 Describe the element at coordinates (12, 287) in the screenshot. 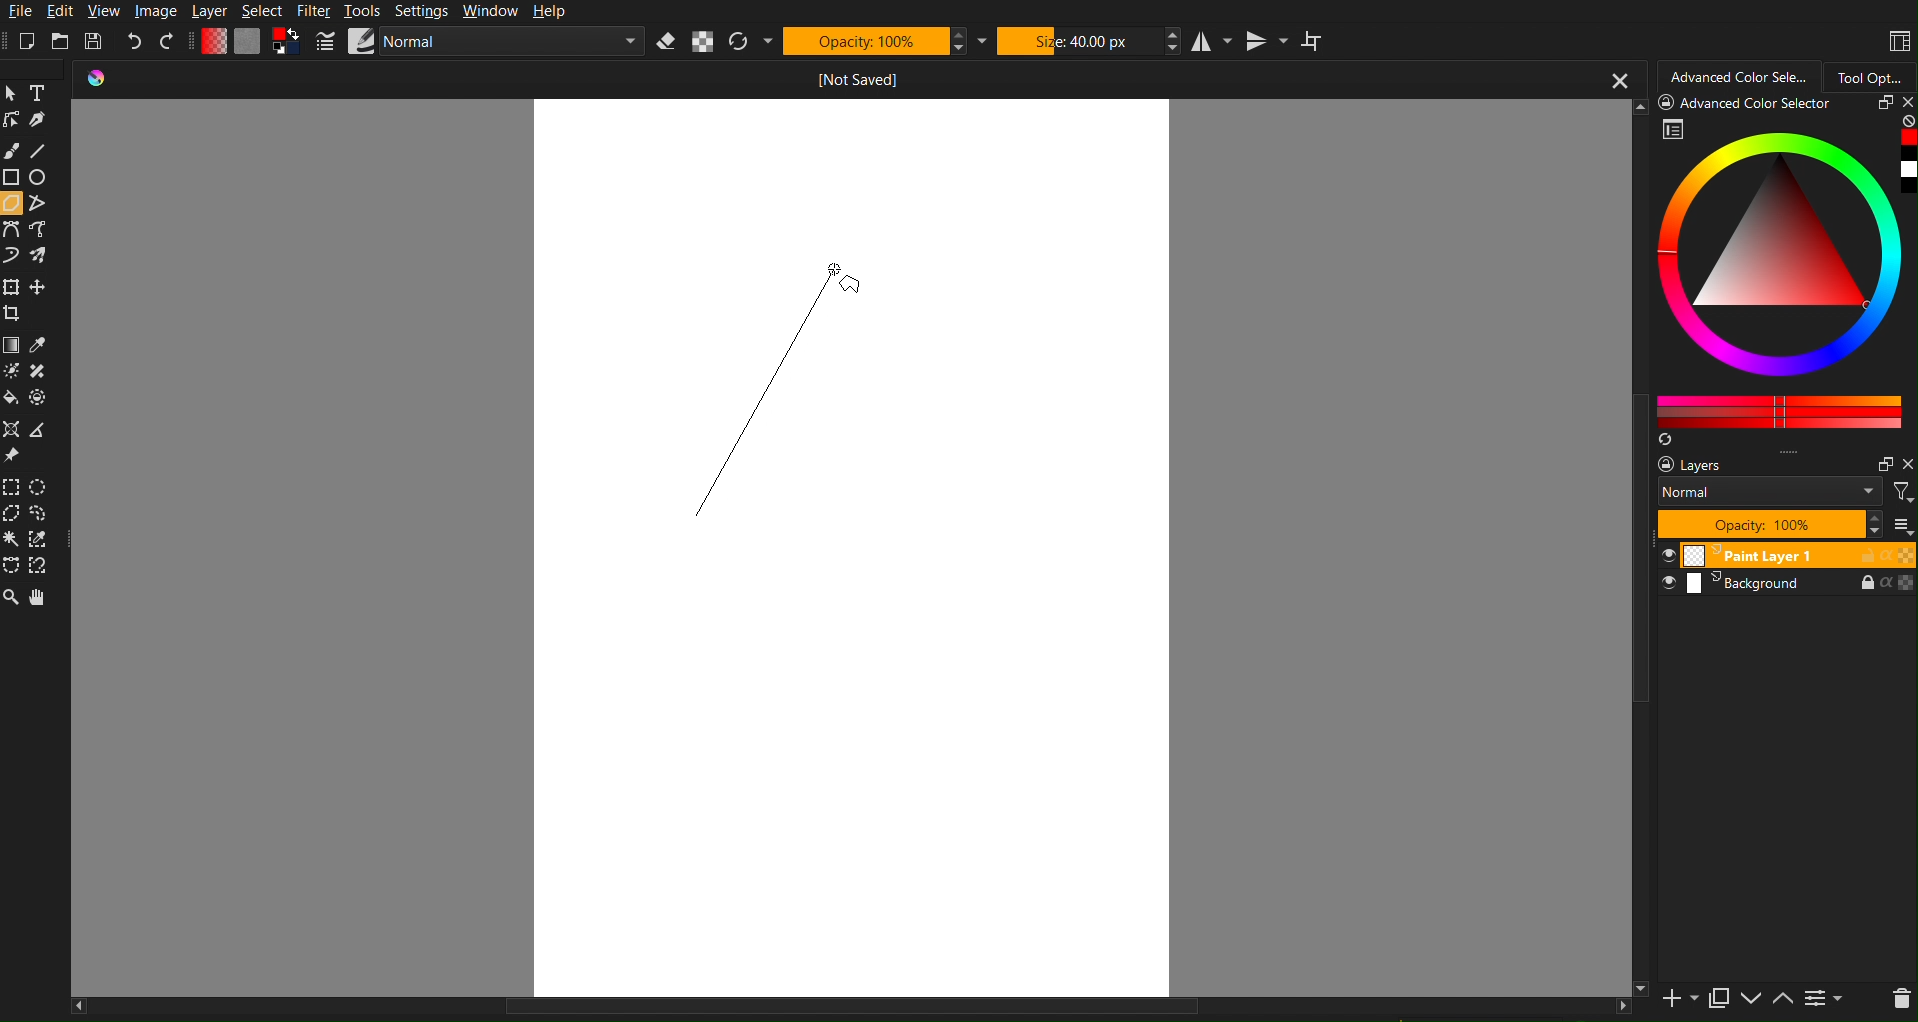

I see `transform a layer or a selection` at that location.